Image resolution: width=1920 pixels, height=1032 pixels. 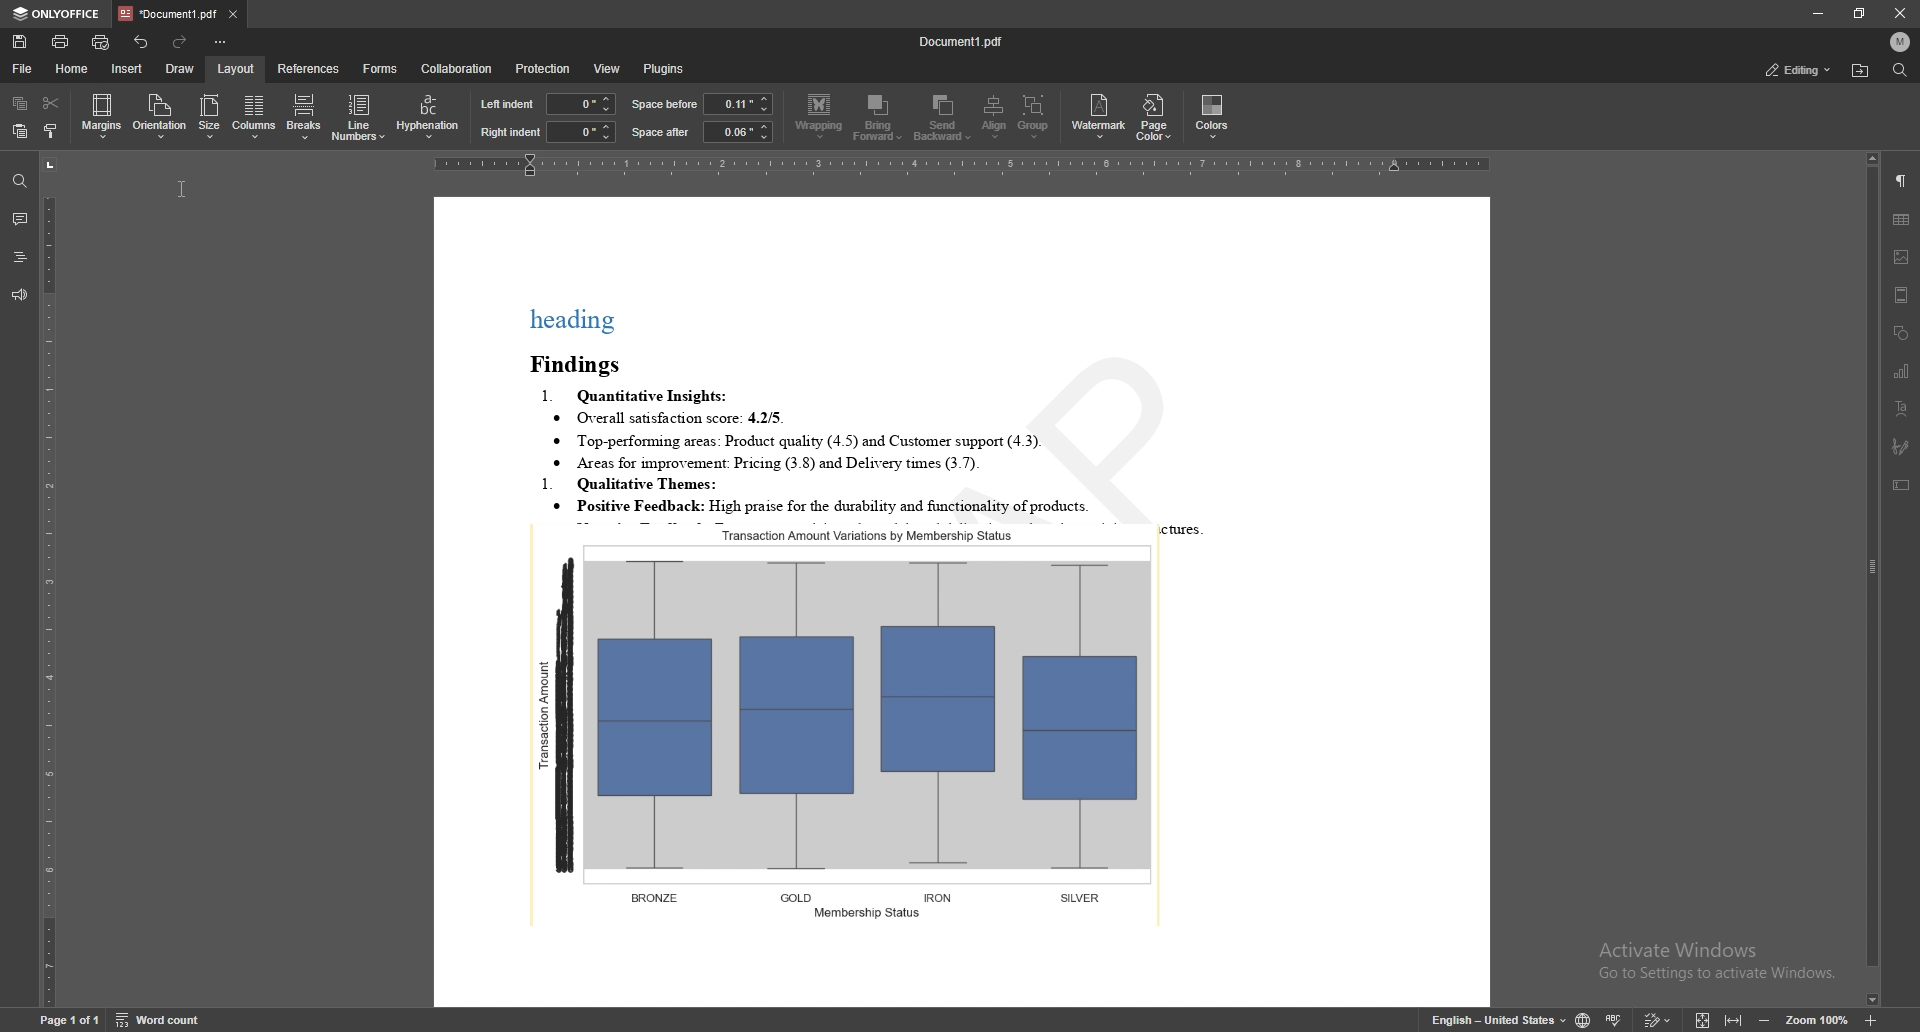 I want to click on input space after, so click(x=736, y=132).